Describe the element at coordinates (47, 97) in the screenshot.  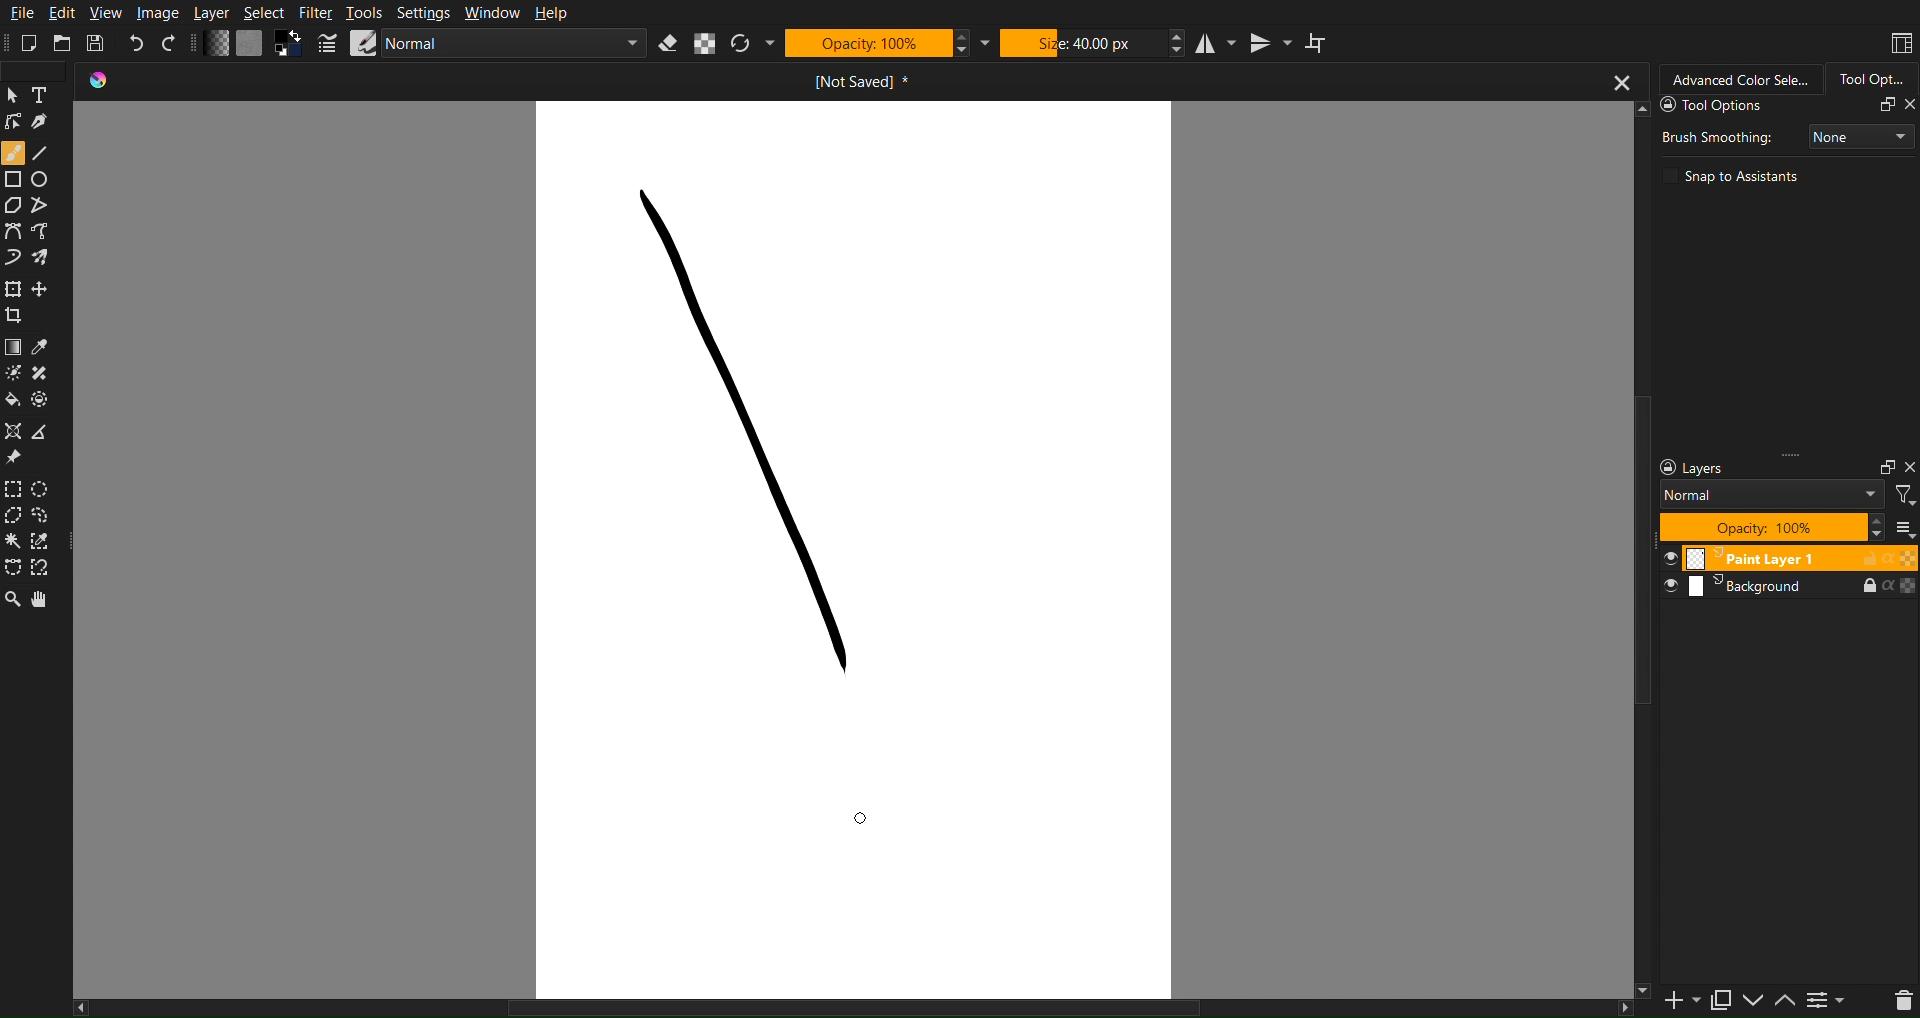
I see `Text` at that location.